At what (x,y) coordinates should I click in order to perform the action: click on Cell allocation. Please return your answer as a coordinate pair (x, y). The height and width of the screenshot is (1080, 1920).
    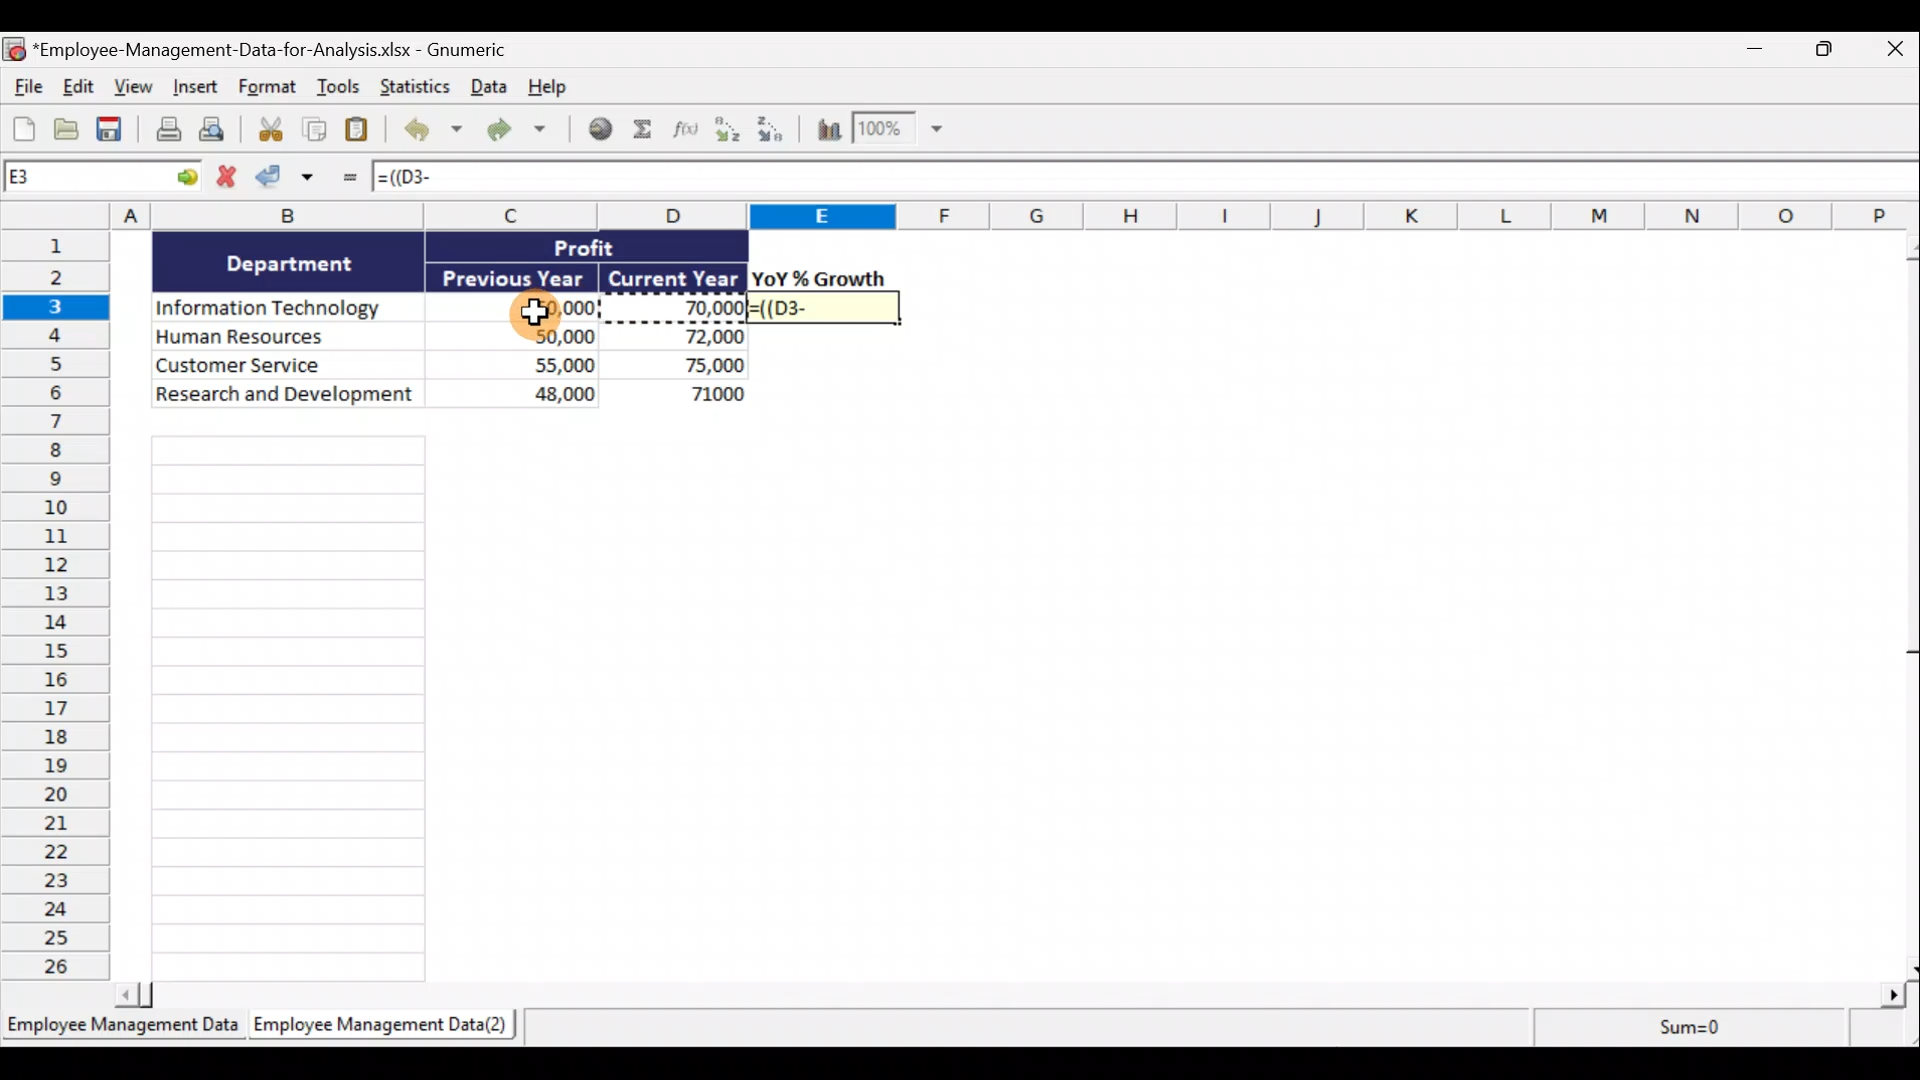
    Looking at the image, I should click on (104, 180).